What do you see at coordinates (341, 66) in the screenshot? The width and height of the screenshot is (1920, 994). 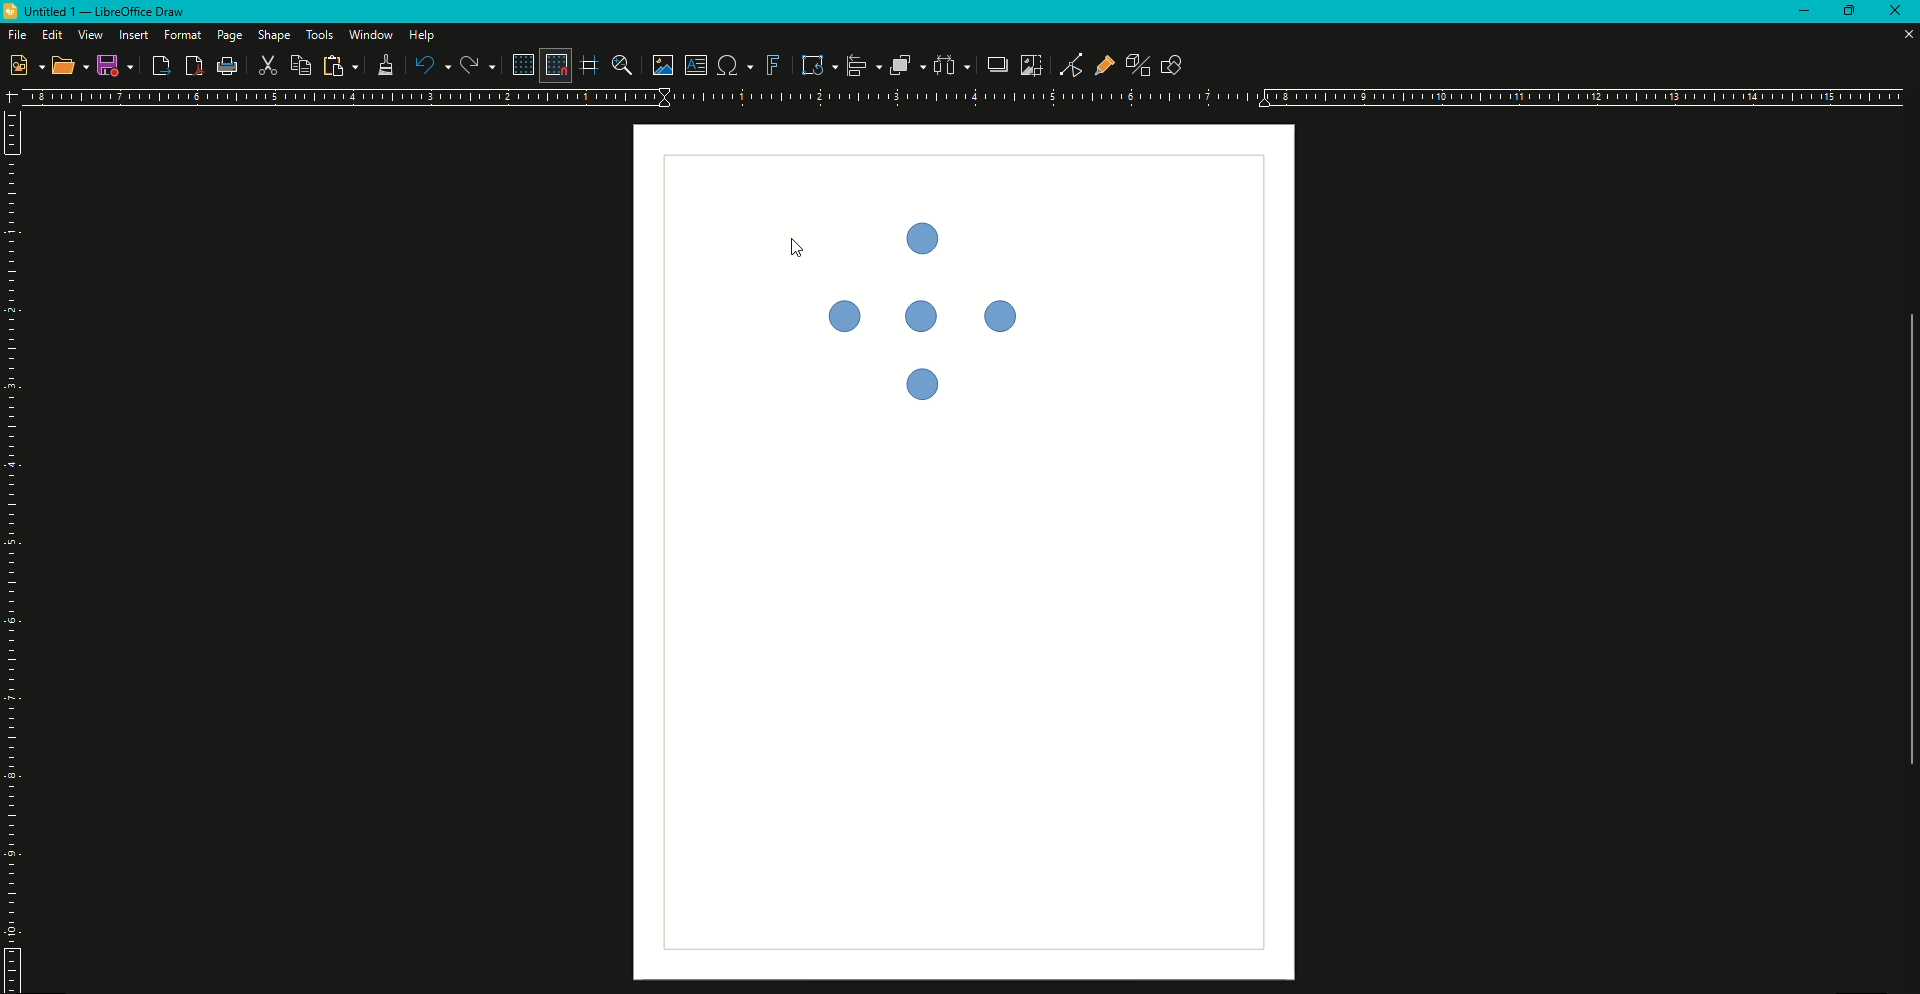 I see `Copy` at bounding box center [341, 66].